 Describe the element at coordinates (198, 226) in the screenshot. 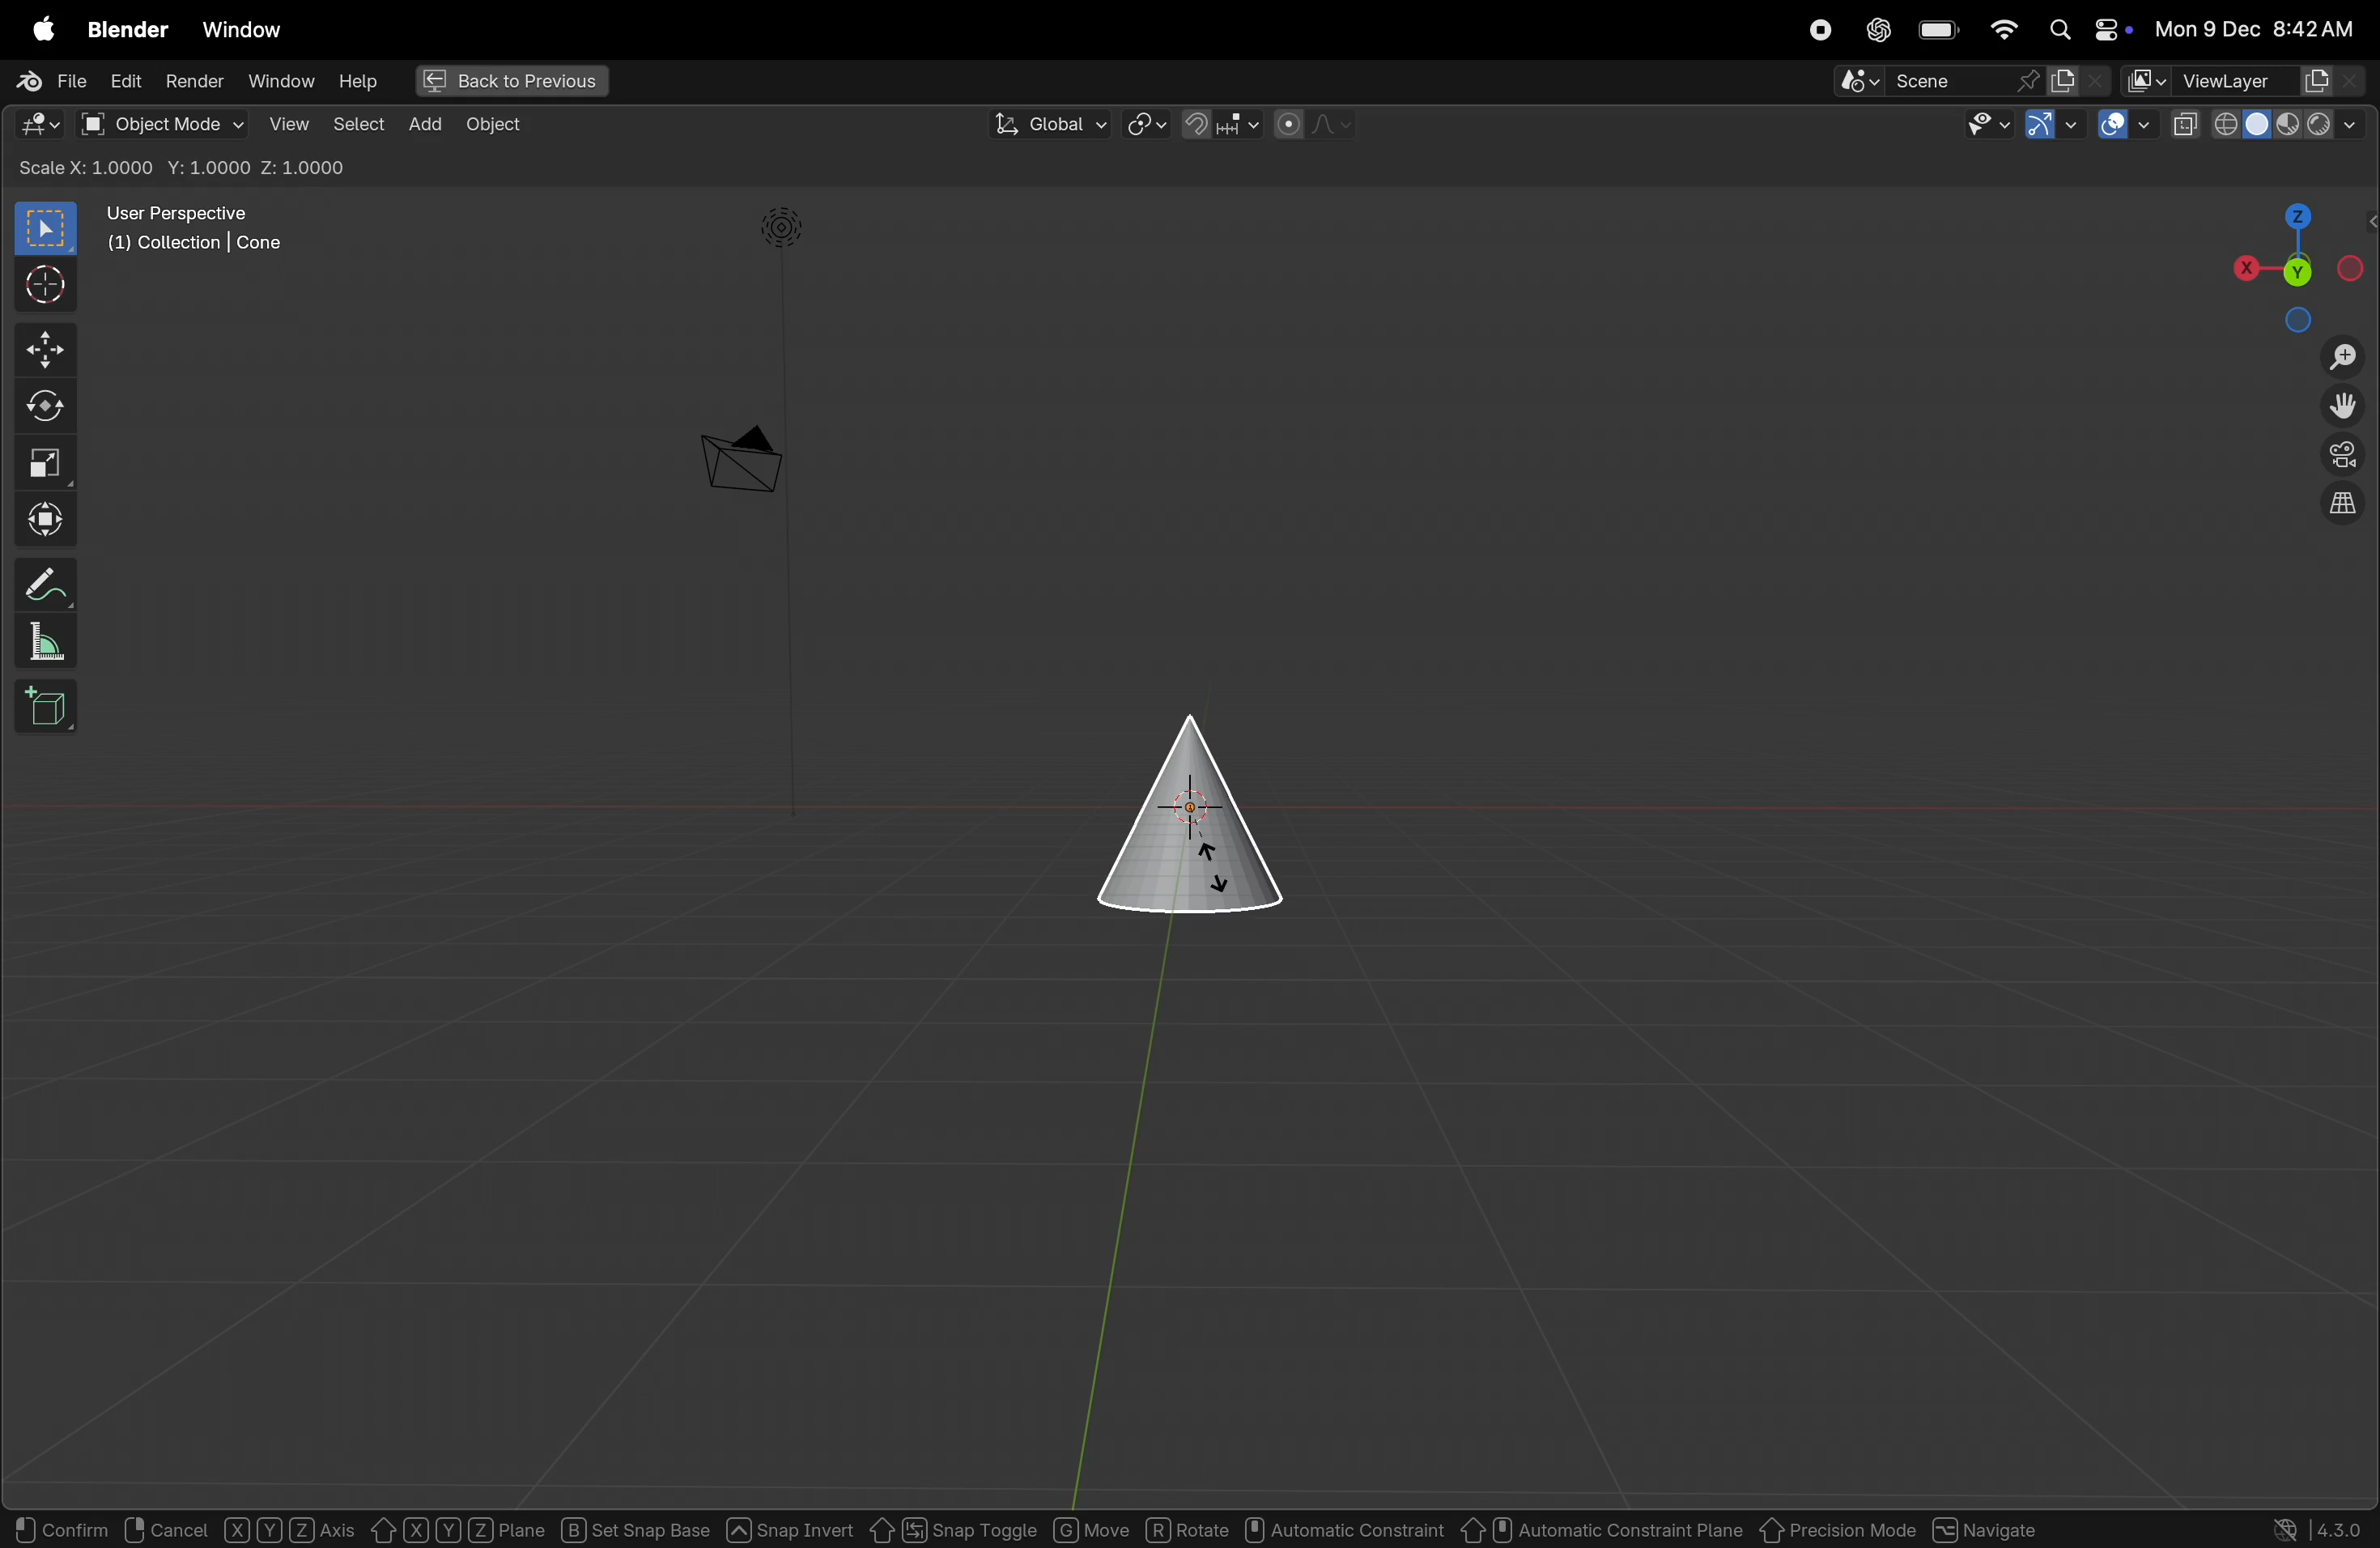

I see `user perspective` at that location.